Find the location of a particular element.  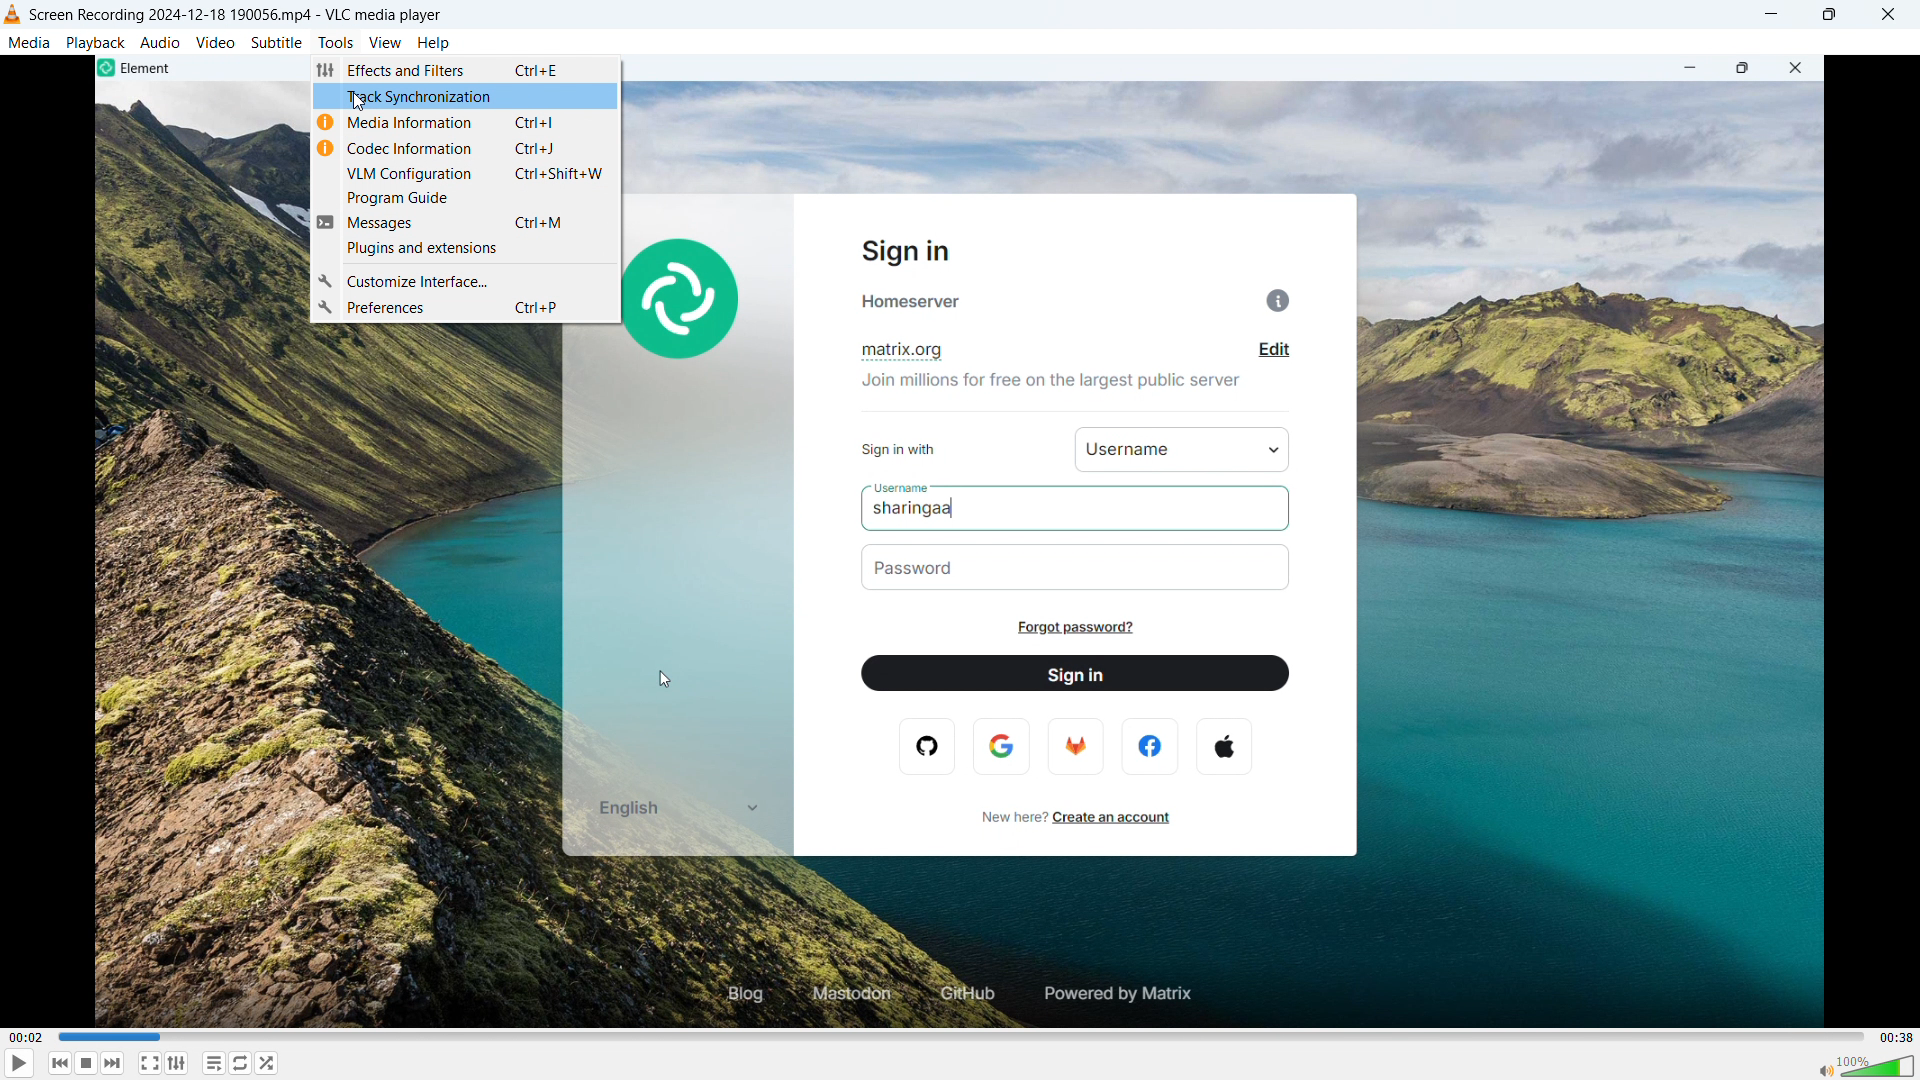

blog is located at coordinates (751, 1000).